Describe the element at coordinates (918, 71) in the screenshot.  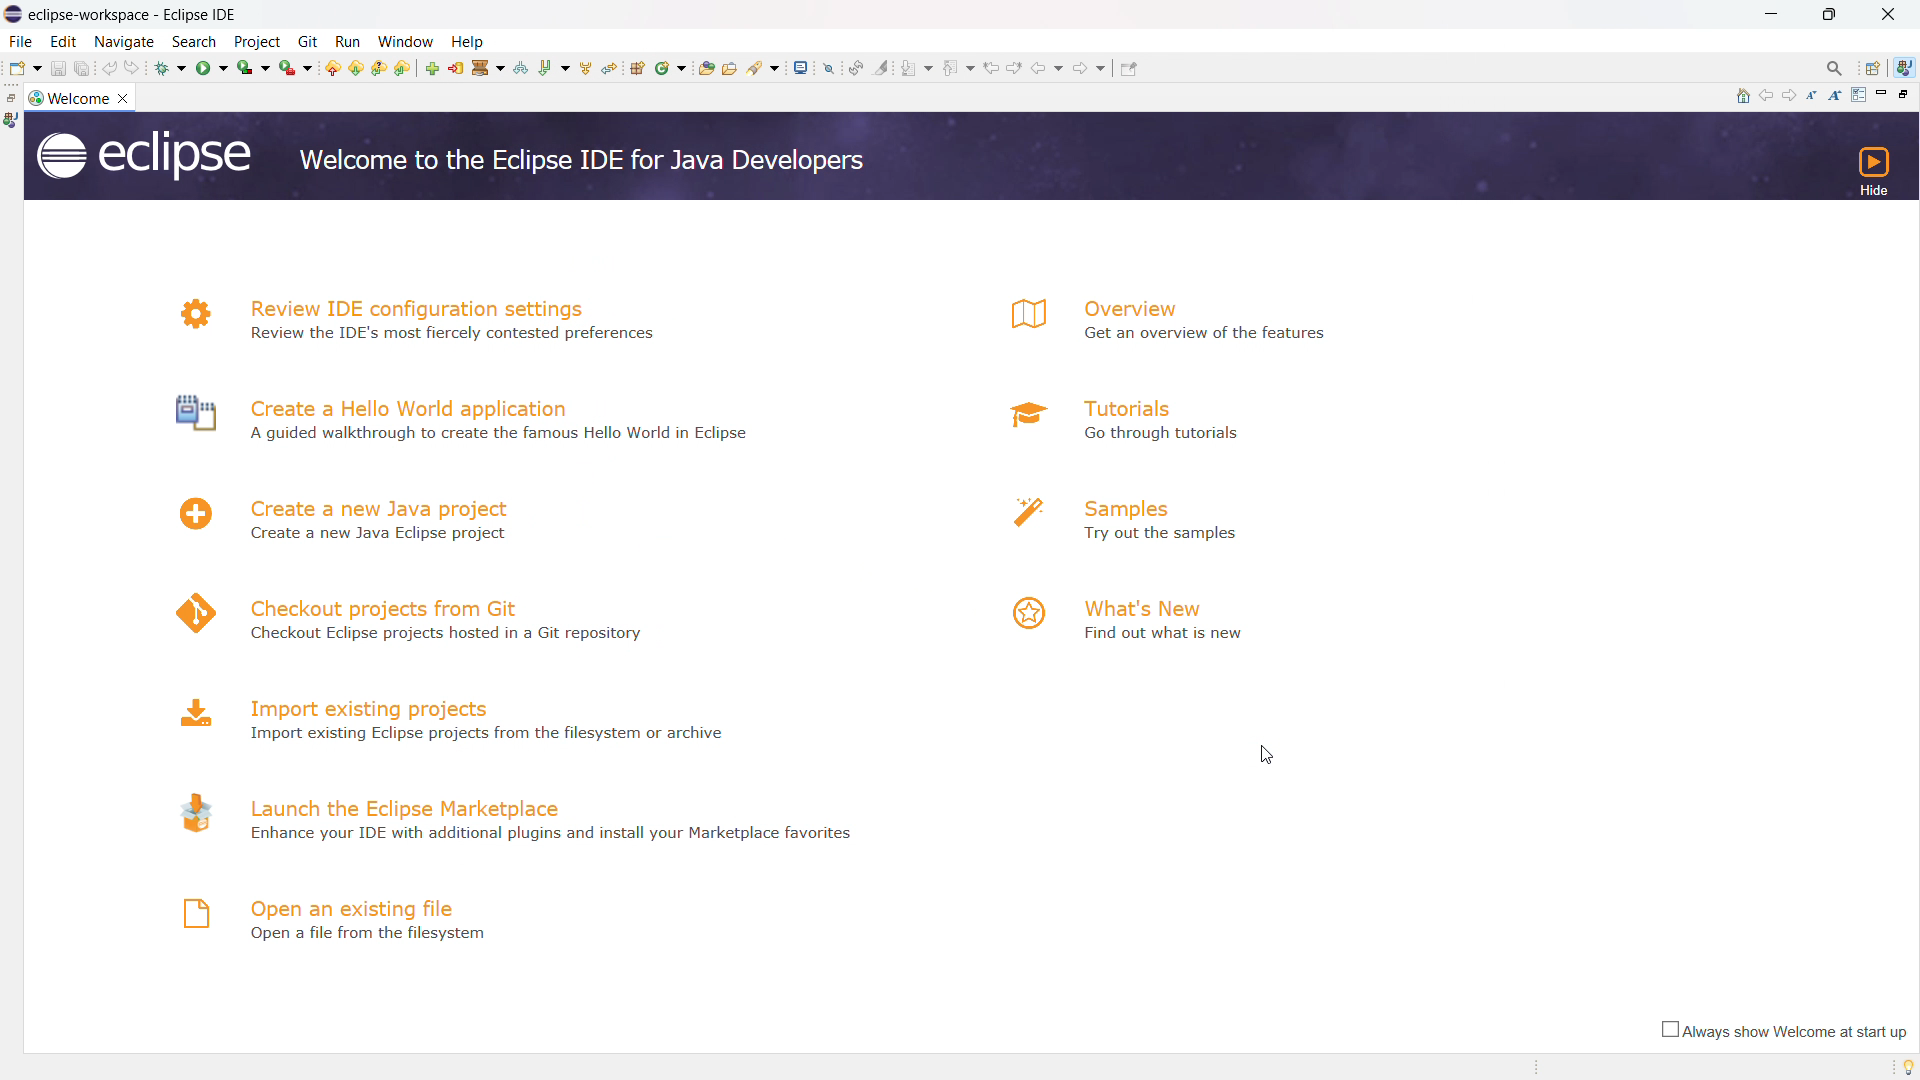
I see `next annotation` at that location.